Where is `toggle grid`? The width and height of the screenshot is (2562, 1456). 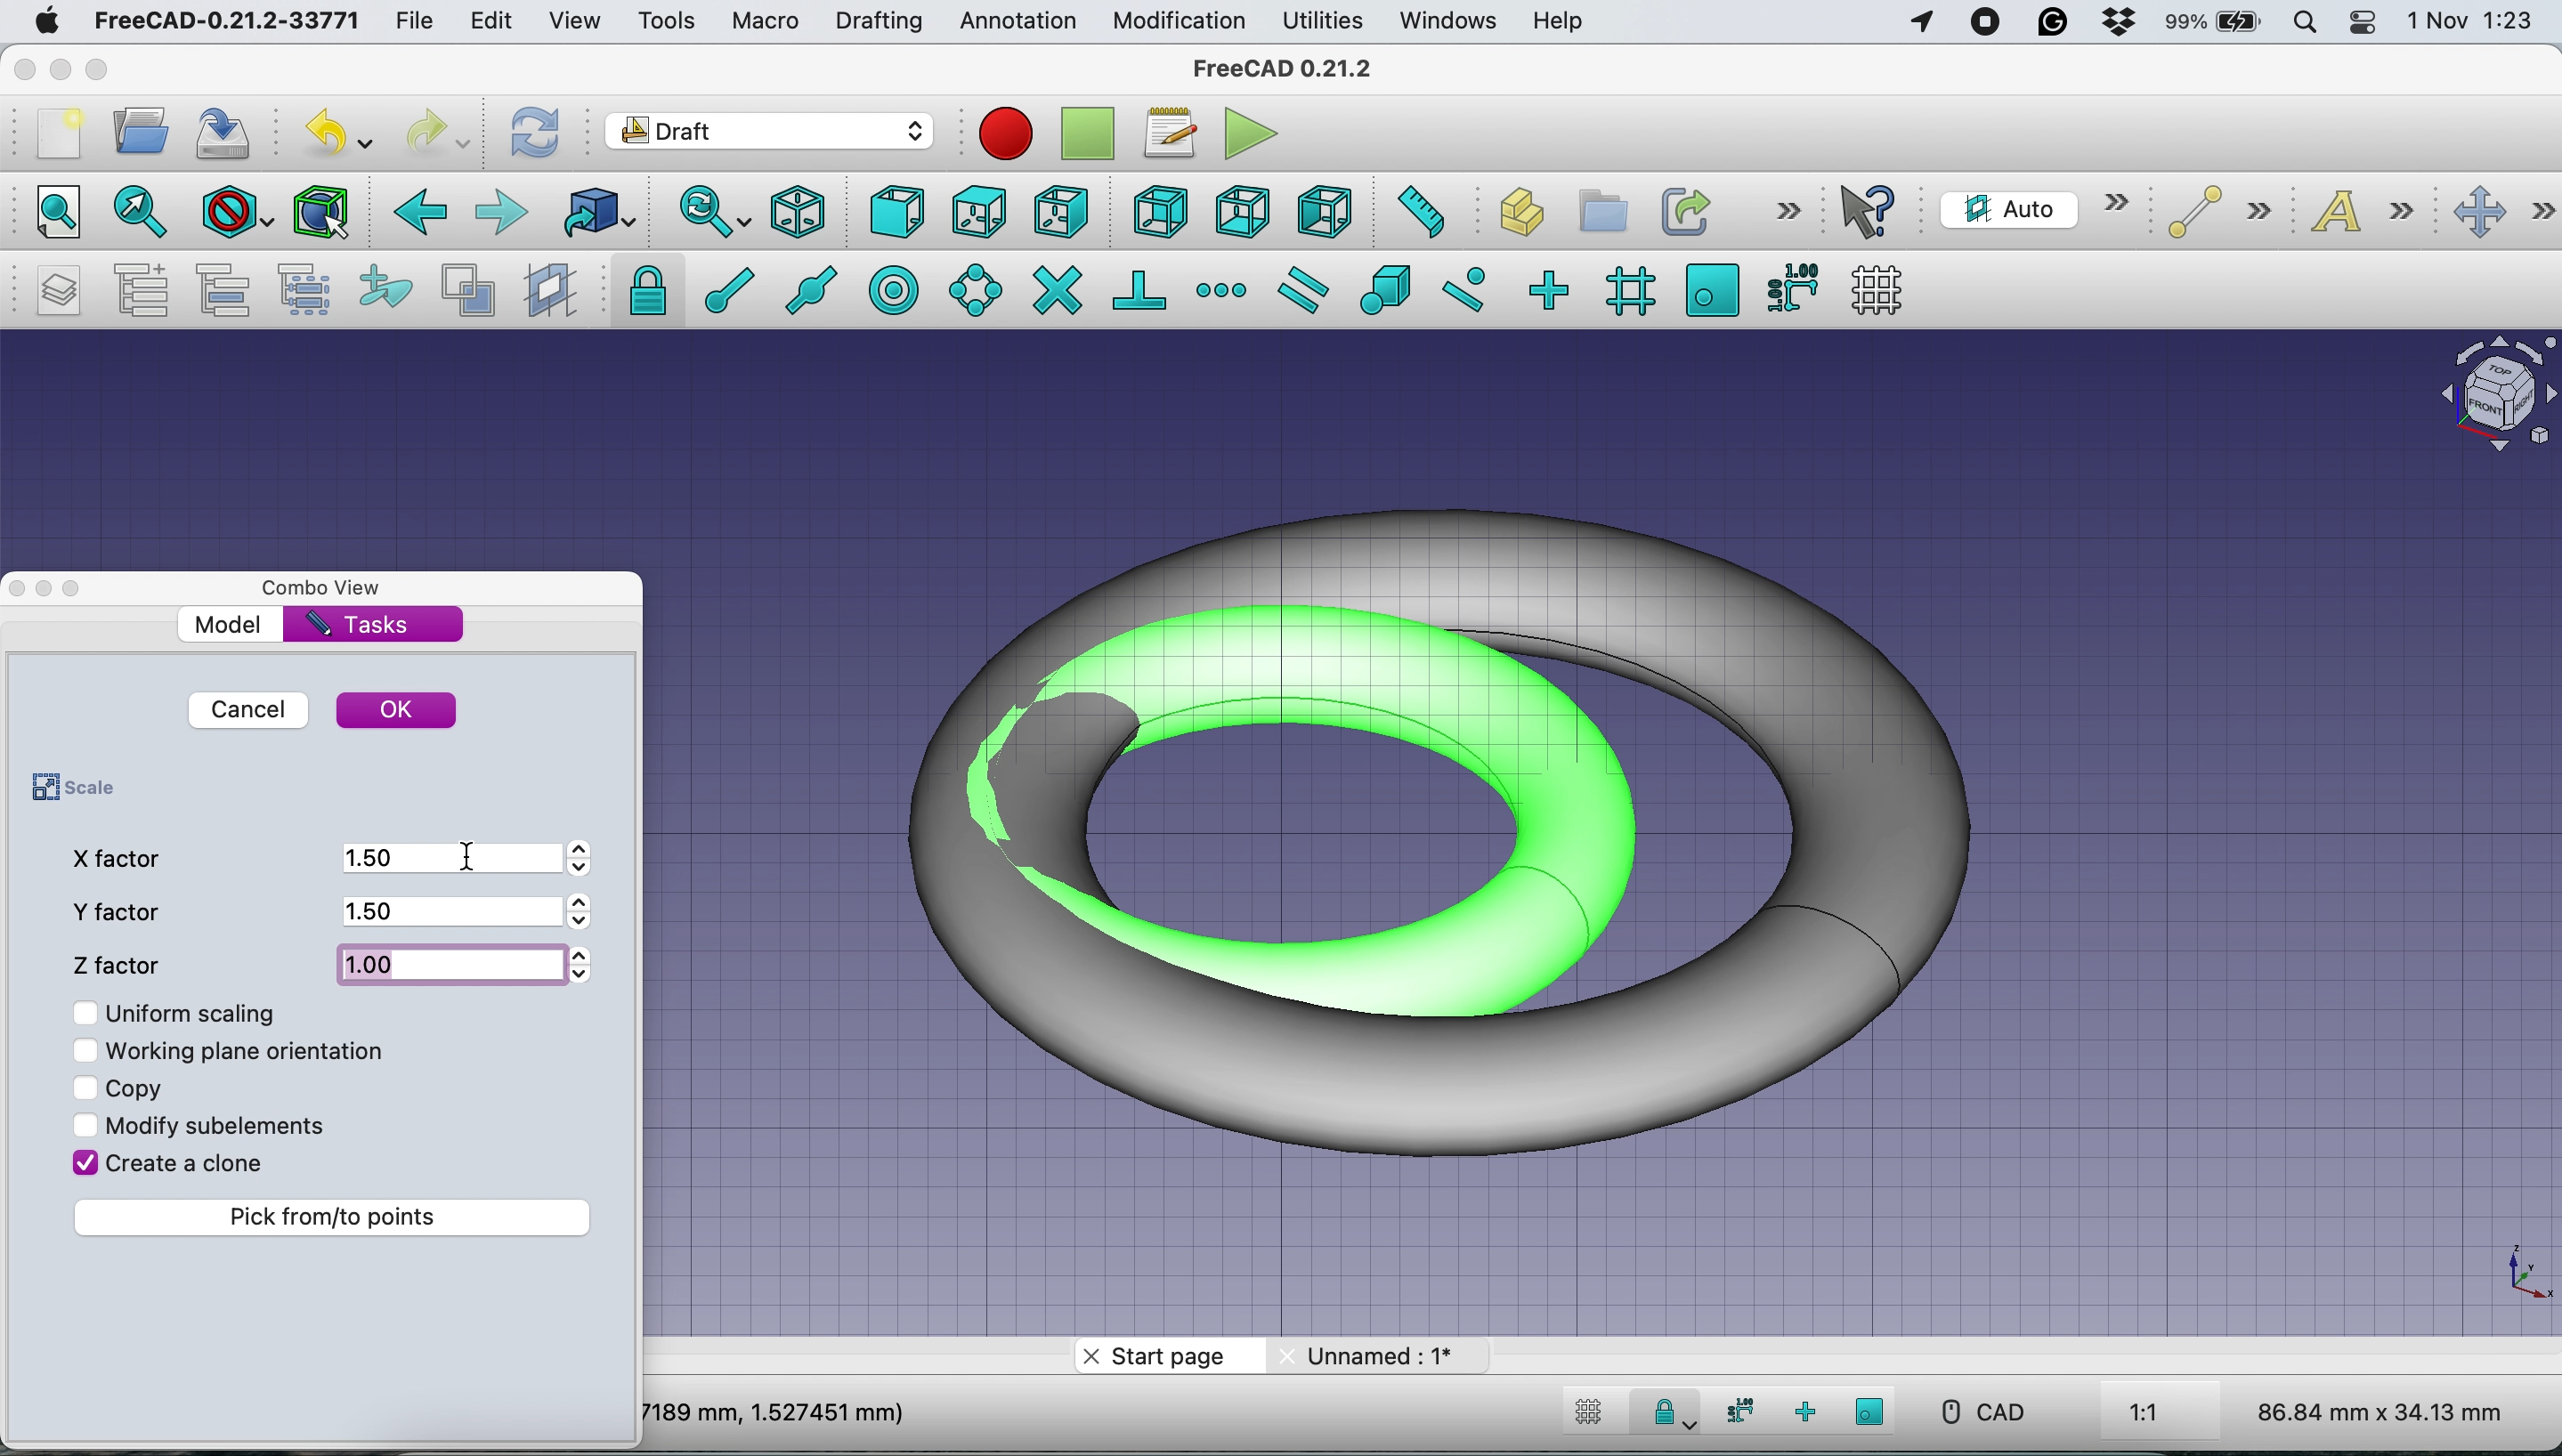
toggle grid is located at coordinates (1885, 289).